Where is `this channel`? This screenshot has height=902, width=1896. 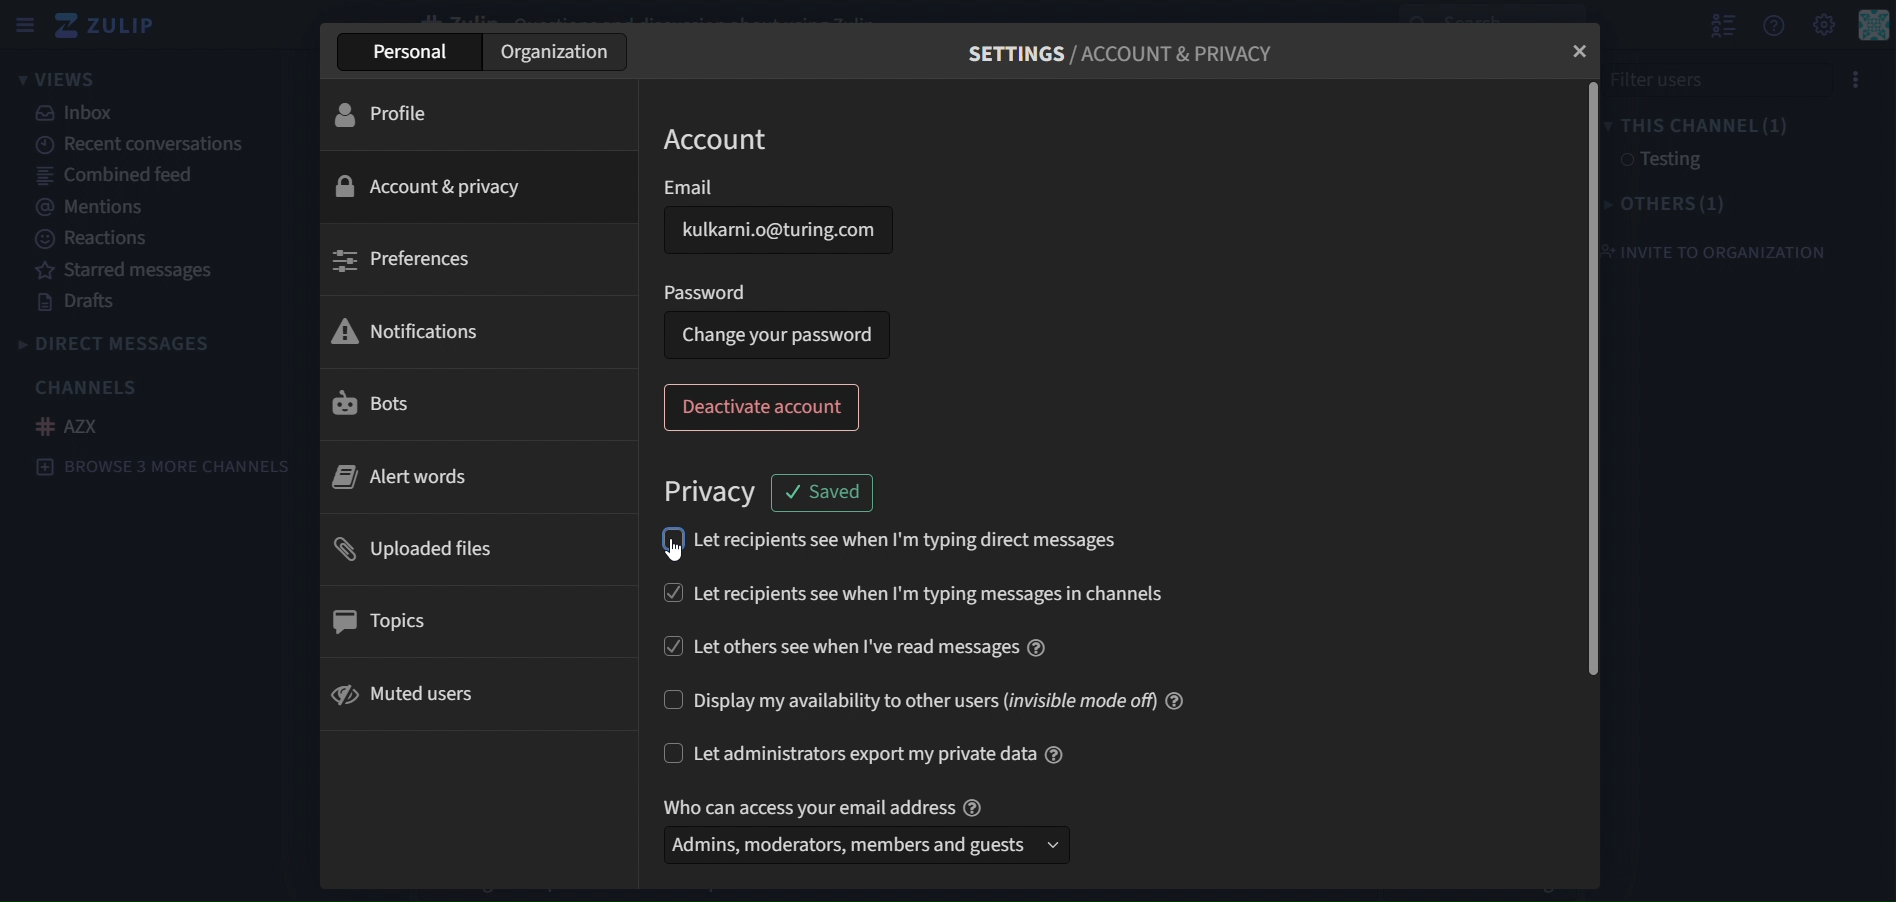
this channel is located at coordinates (1698, 128).